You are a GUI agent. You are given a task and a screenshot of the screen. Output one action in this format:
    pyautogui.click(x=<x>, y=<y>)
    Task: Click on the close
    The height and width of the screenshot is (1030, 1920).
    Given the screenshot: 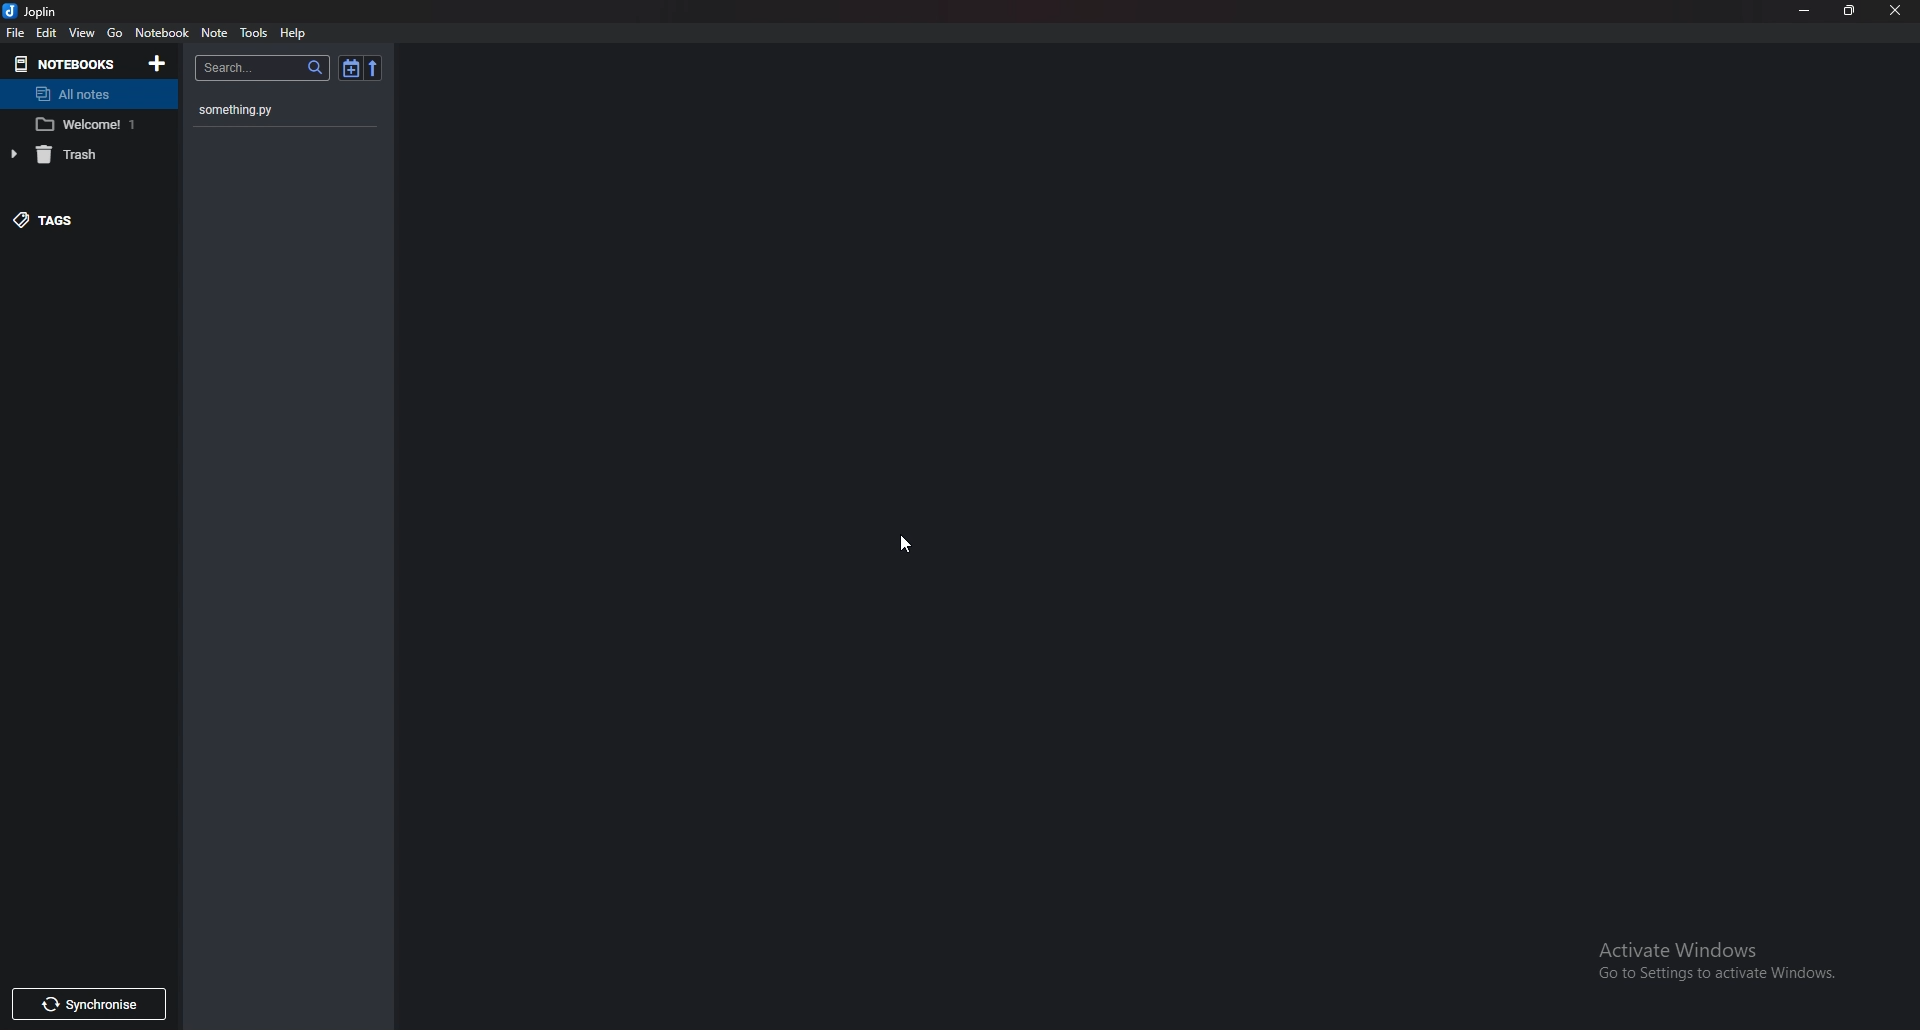 What is the action you would take?
    pyautogui.click(x=1894, y=11)
    